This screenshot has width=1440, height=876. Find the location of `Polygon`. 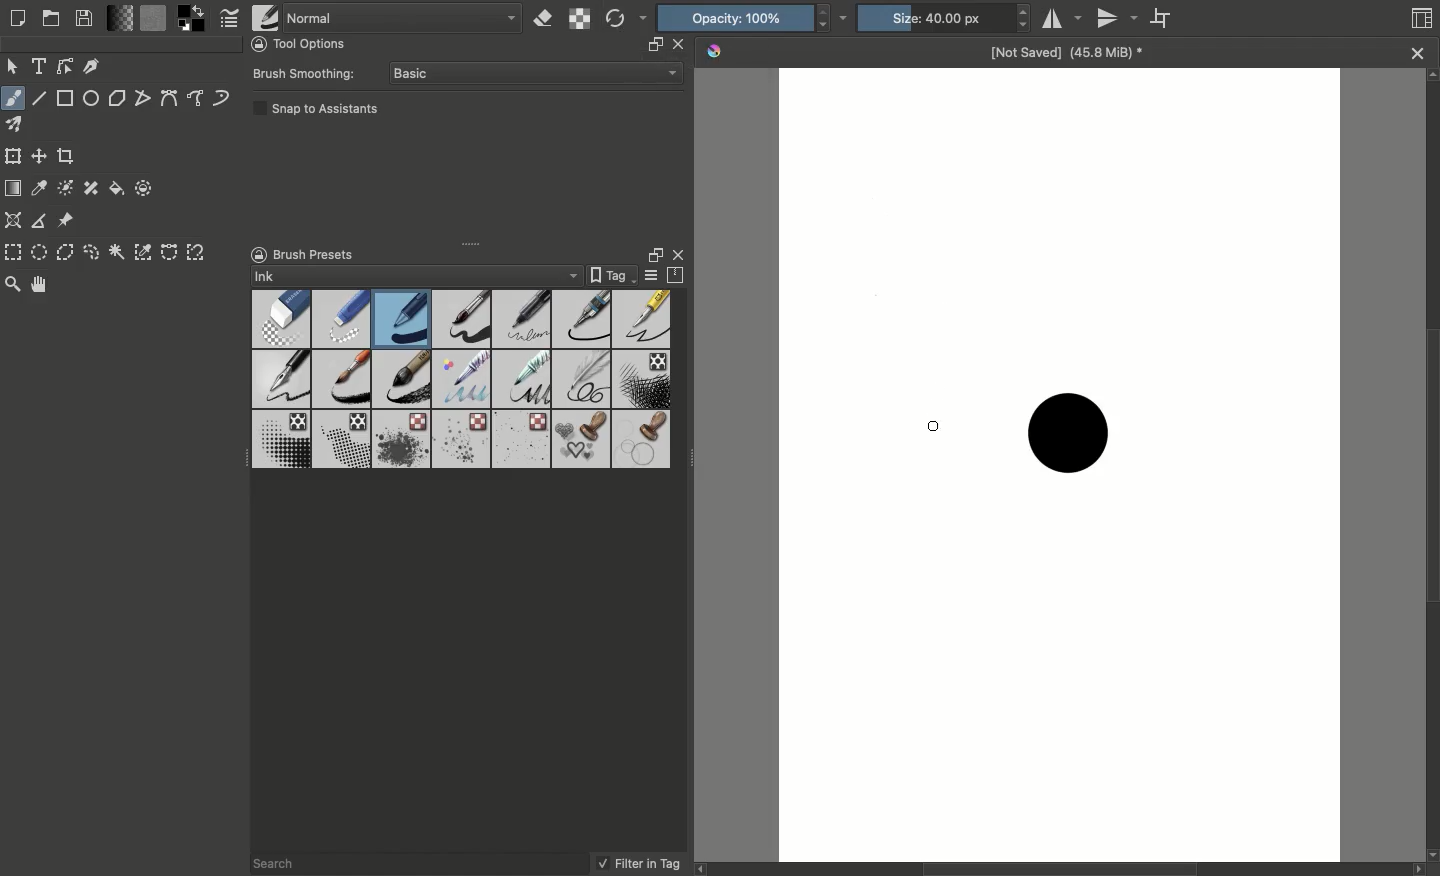

Polygon is located at coordinates (118, 100).